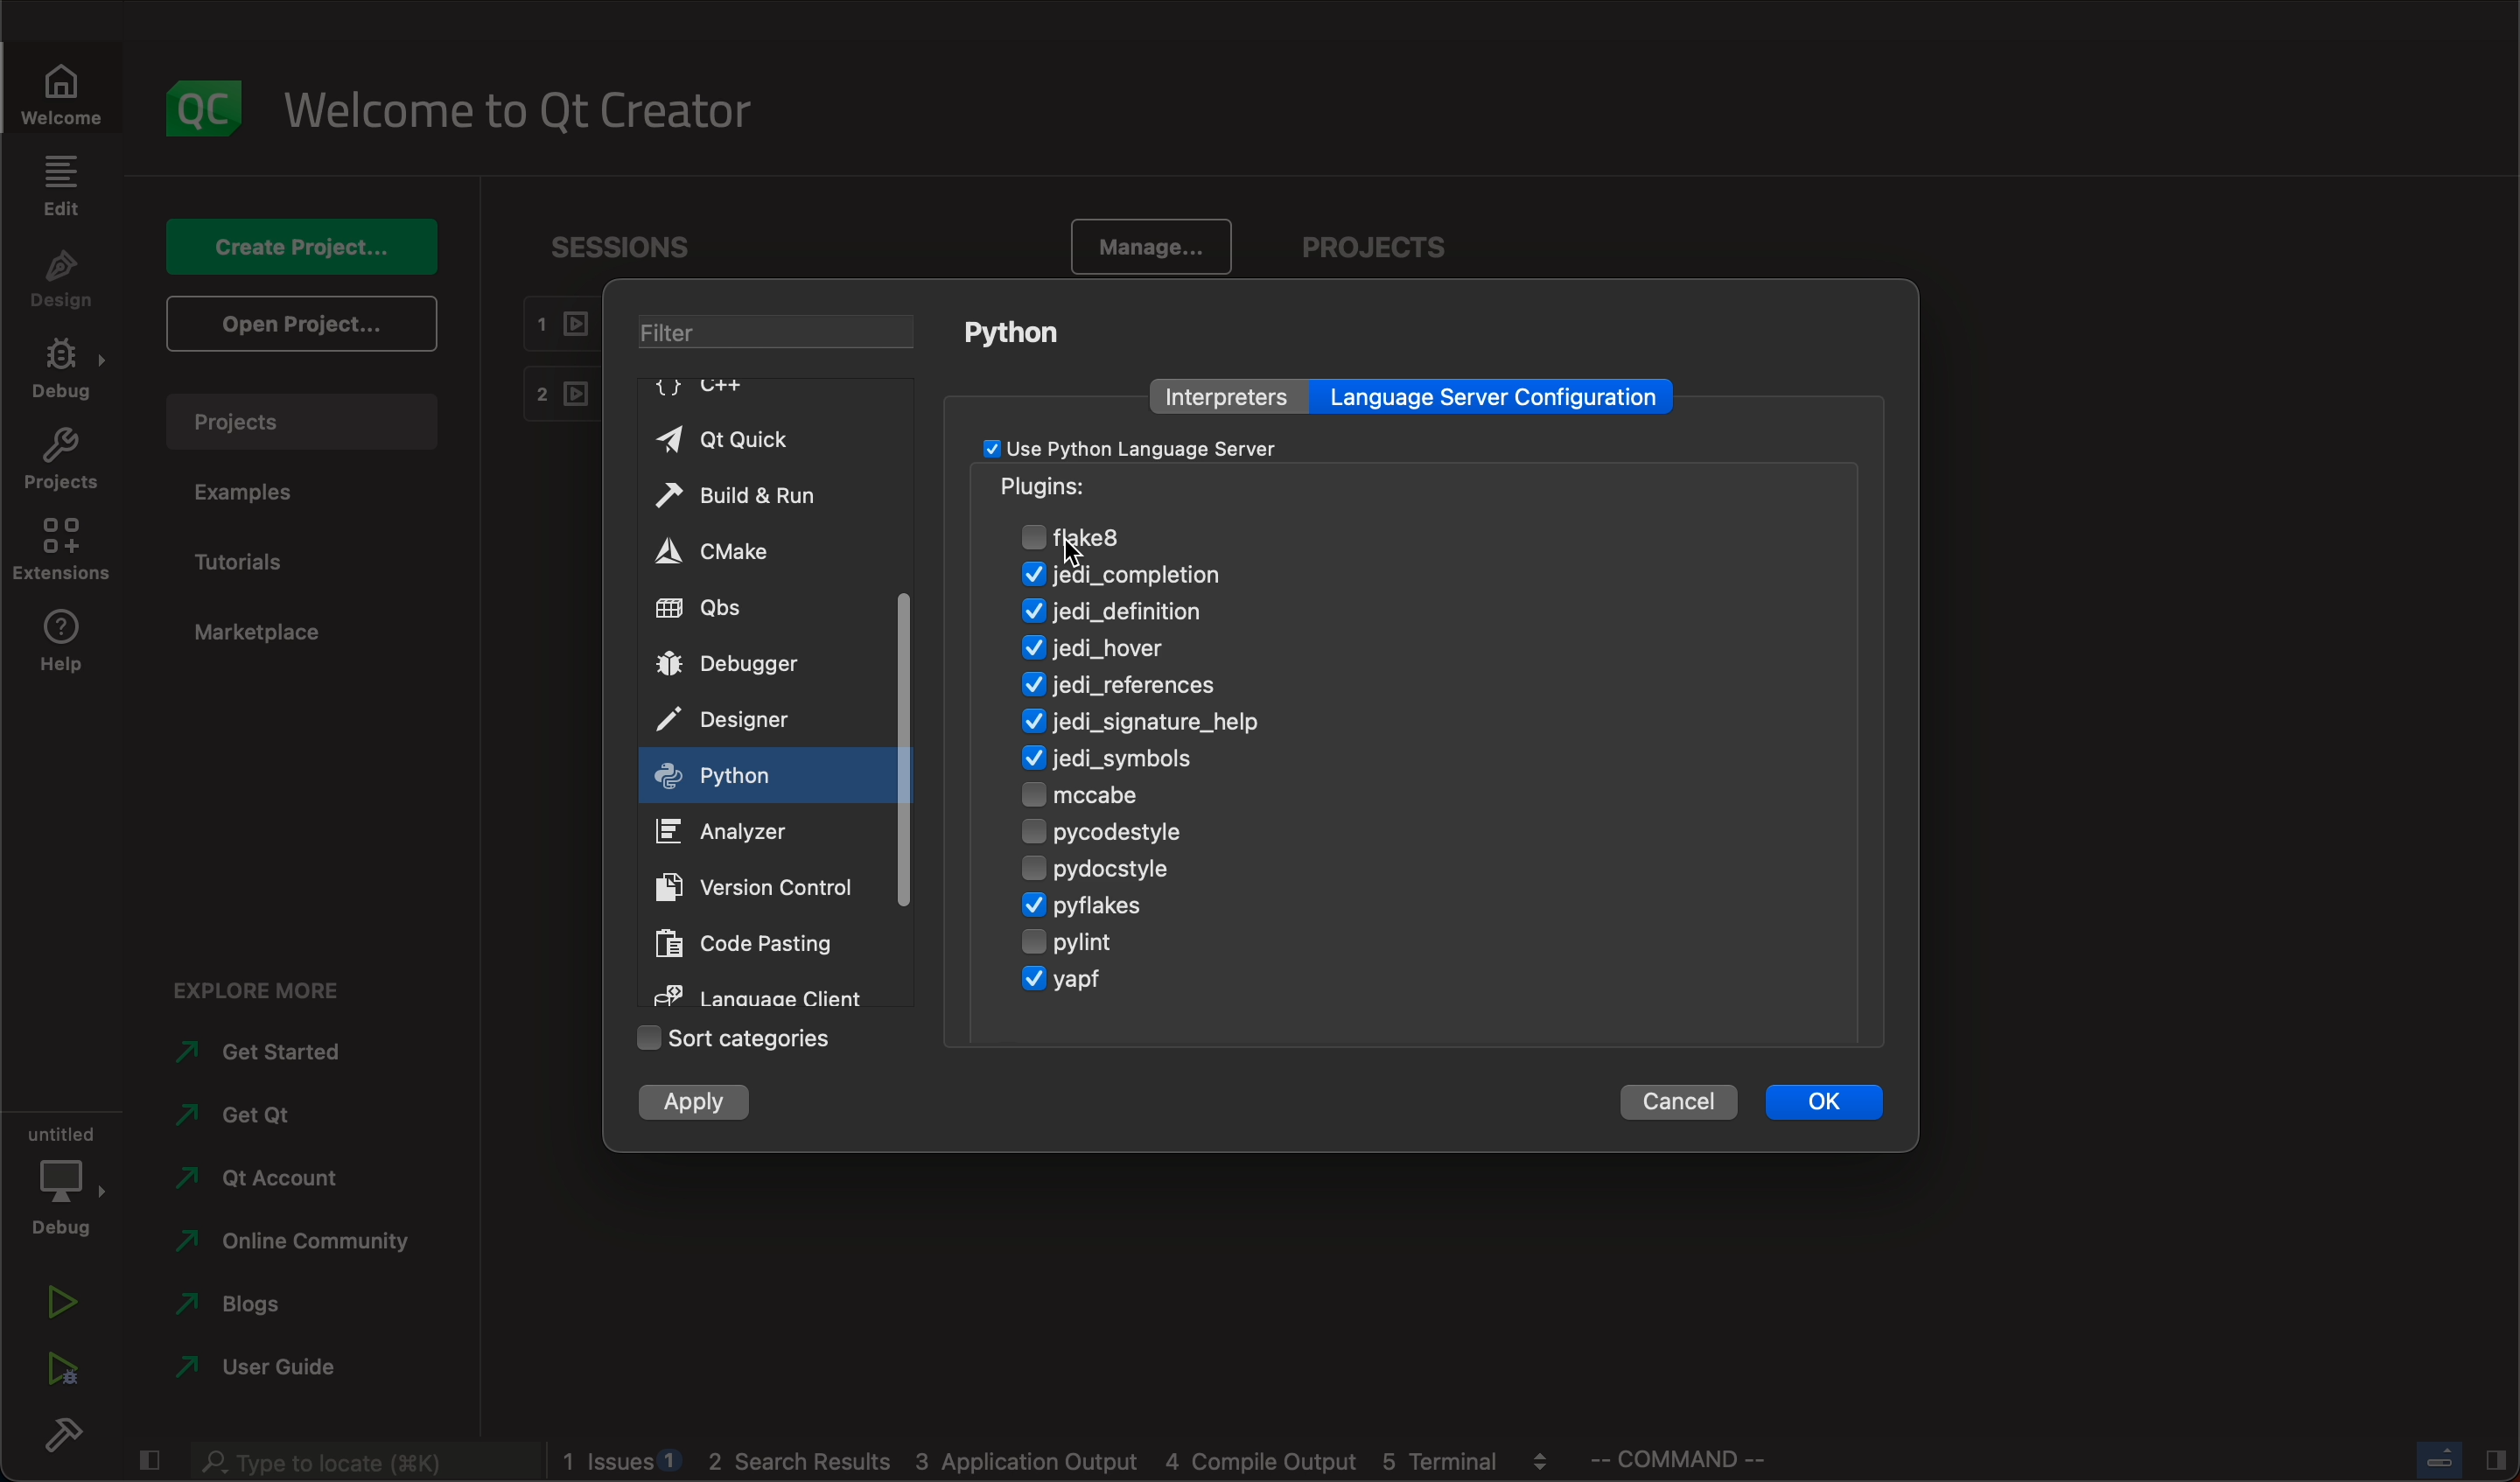 The width and height of the screenshot is (2520, 1482). Describe the element at coordinates (1087, 537) in the screenshot. I see `flake` at that location.